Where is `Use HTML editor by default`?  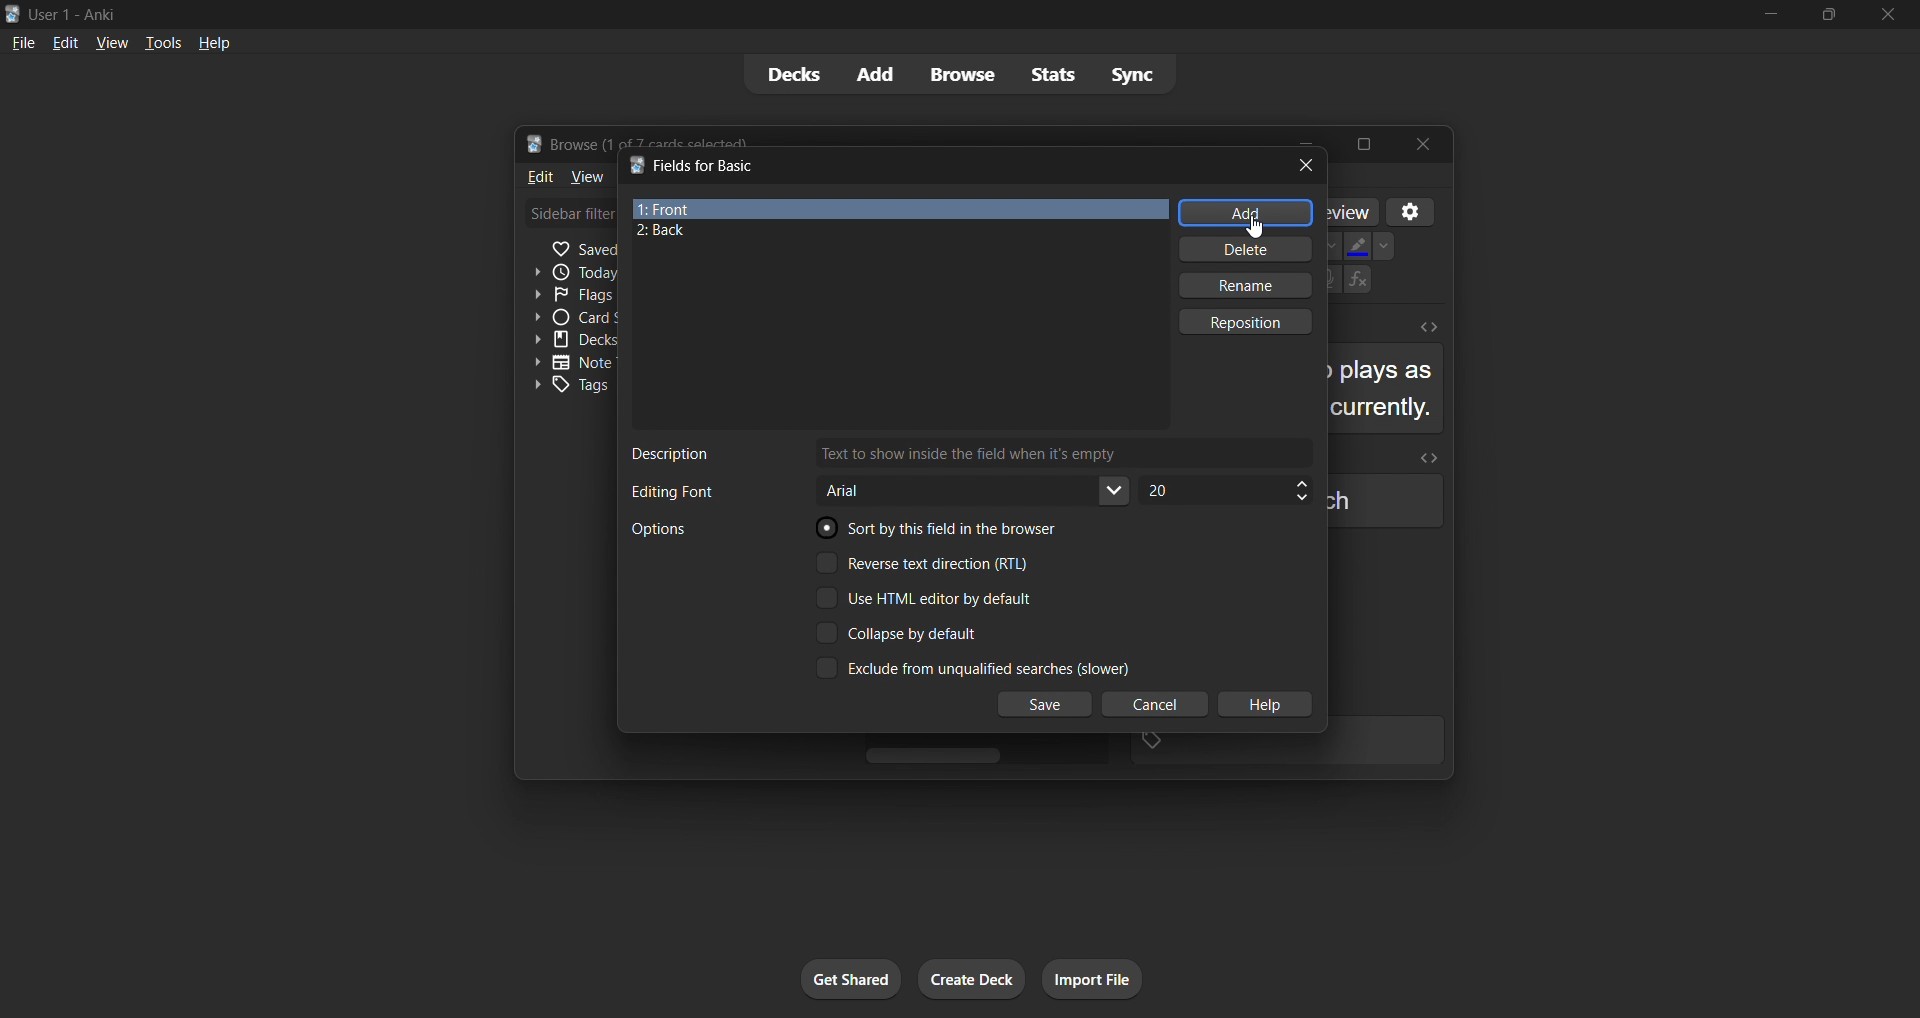 Use HTML editor by default is located at coordinates (937, 598).